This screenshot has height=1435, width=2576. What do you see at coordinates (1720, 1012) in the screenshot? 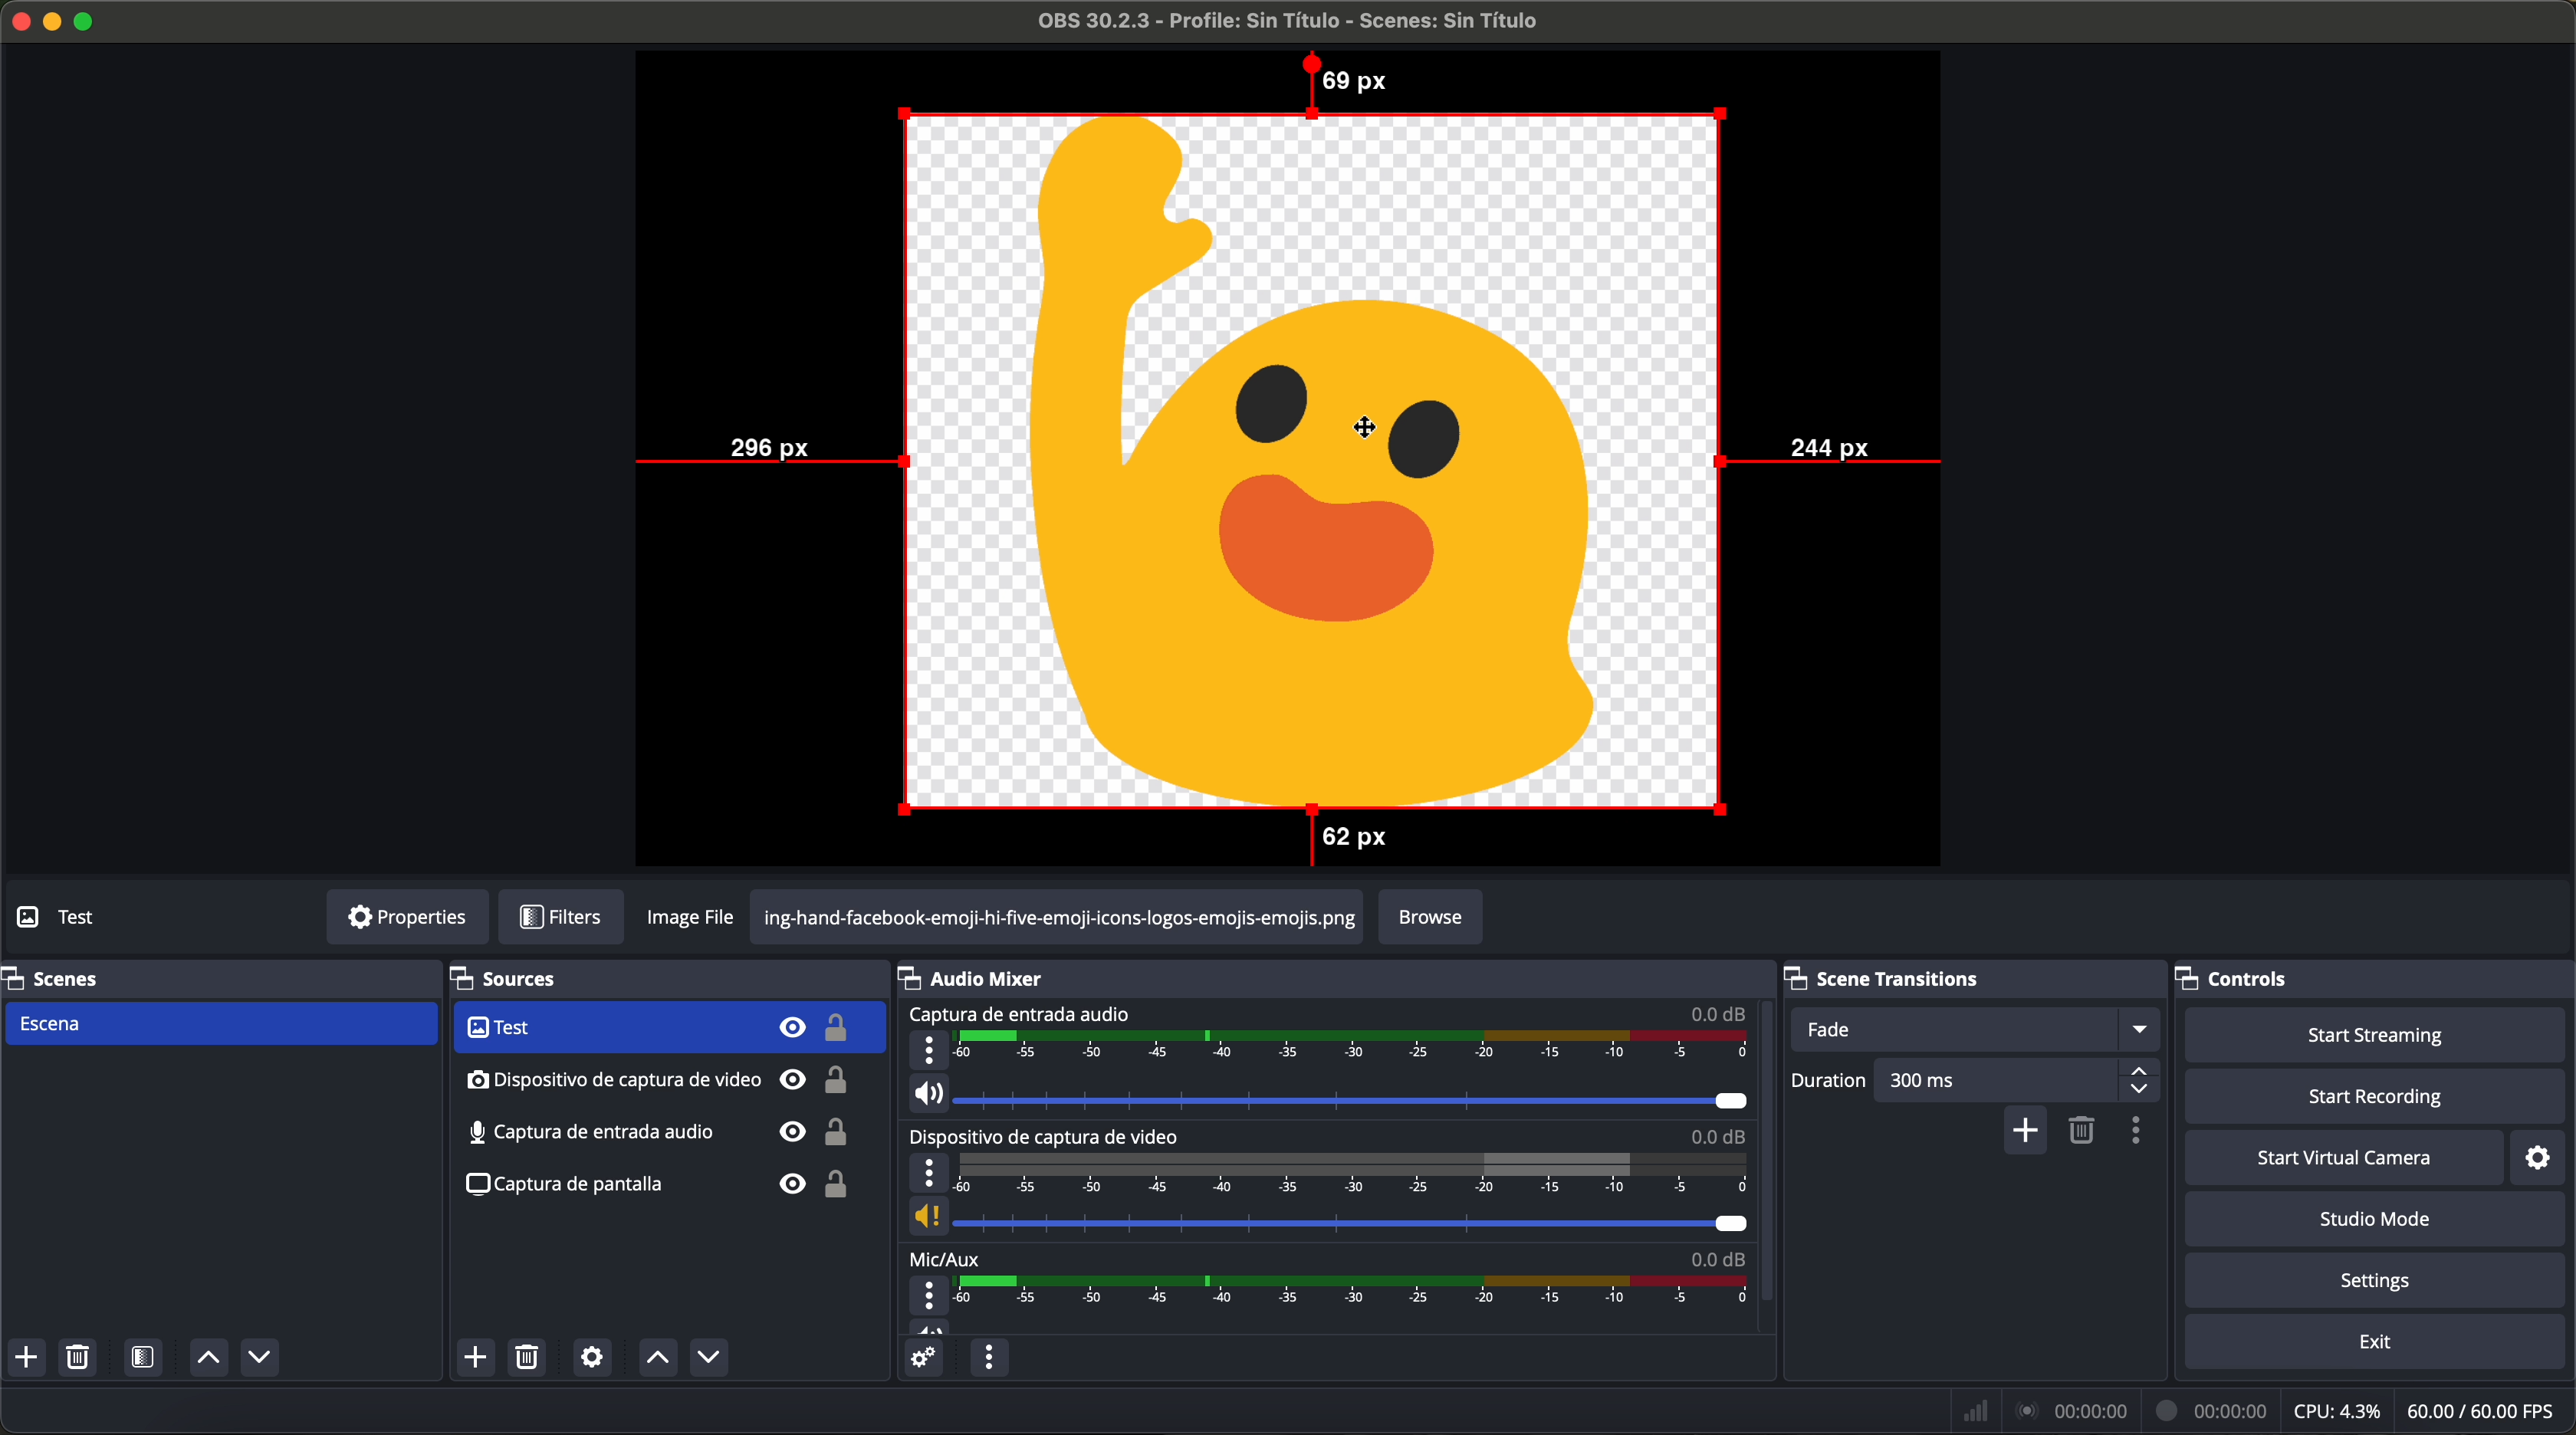
I see `0.0 dB` at bounding box center [1720, 1012].